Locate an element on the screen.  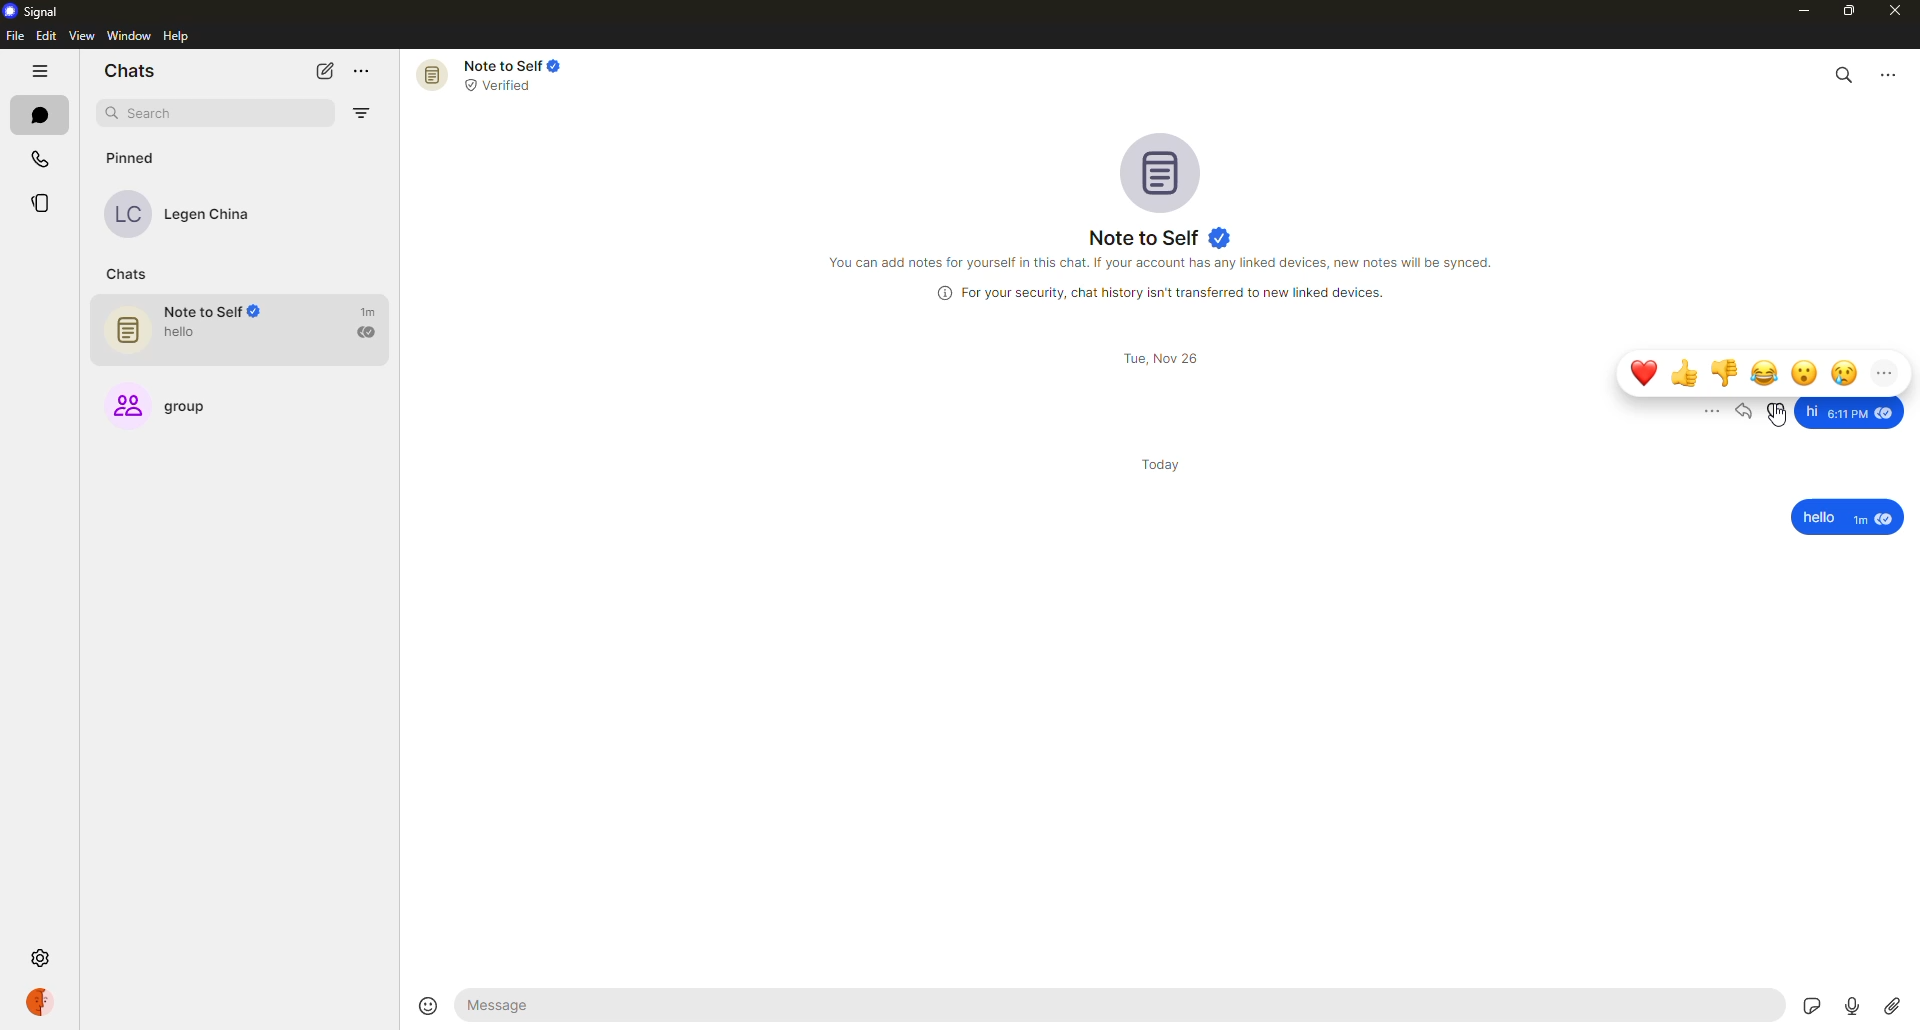
search is located at coordinates (1845, 71).